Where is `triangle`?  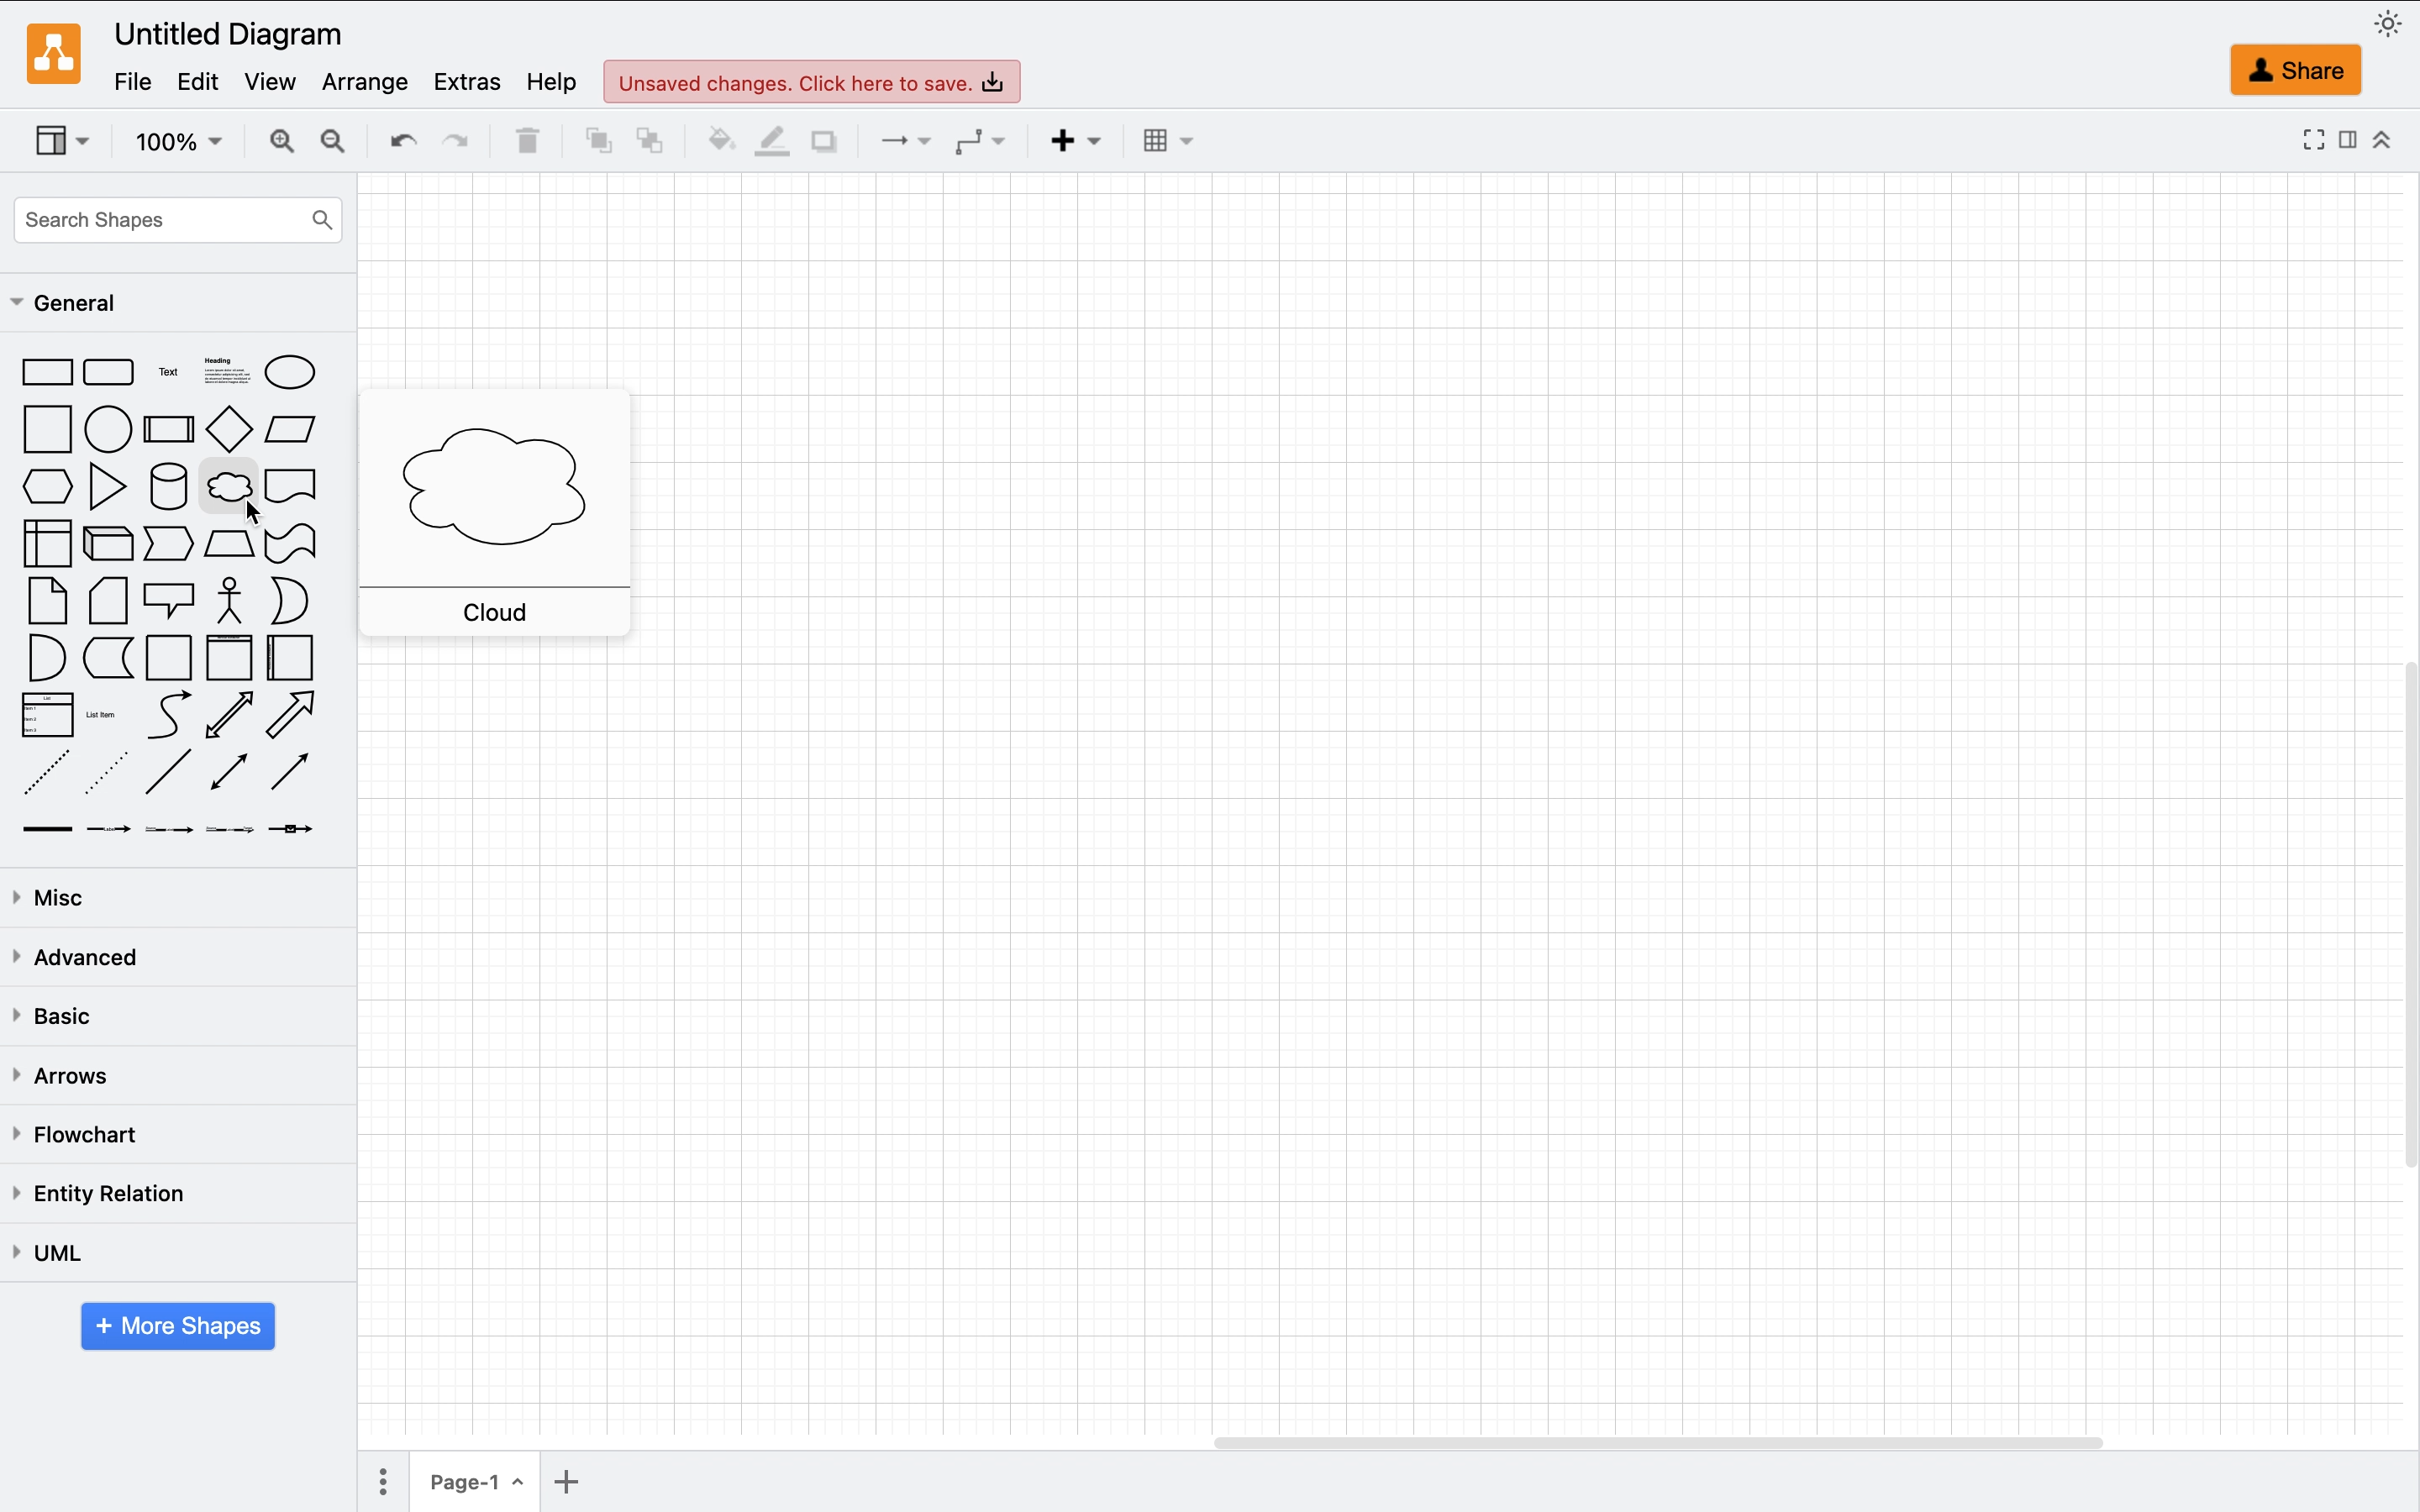
triangle is located at coordinates (105, 491).